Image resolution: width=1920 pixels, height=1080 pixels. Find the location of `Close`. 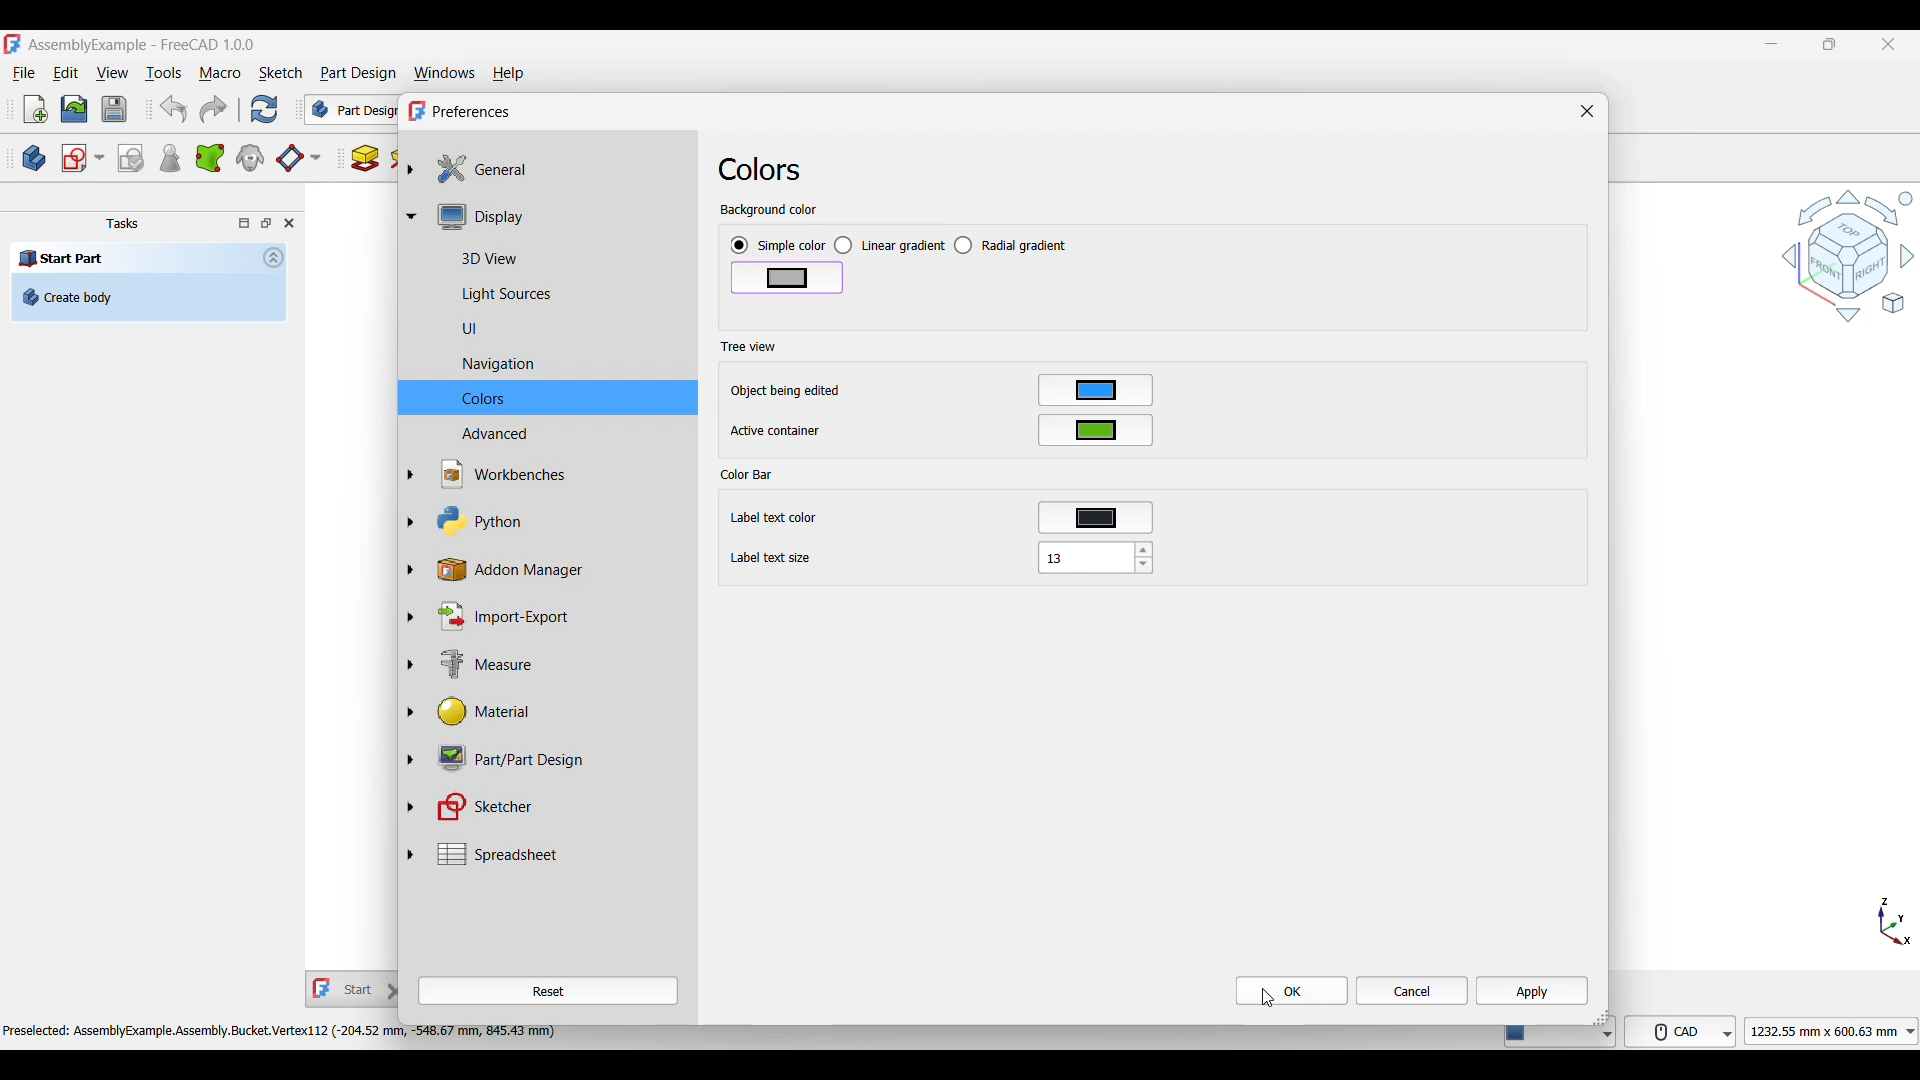

Close is located at coordinates (1587, 111).